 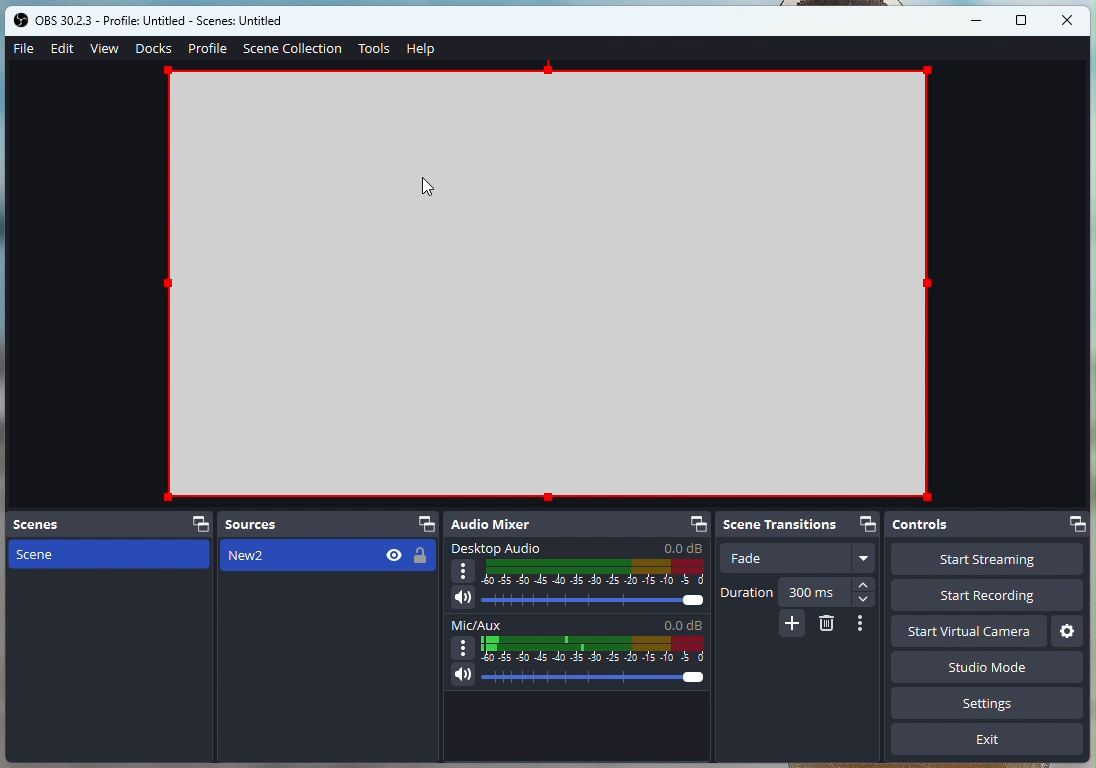 I want to click on Erase, so click(x=827, y=625).